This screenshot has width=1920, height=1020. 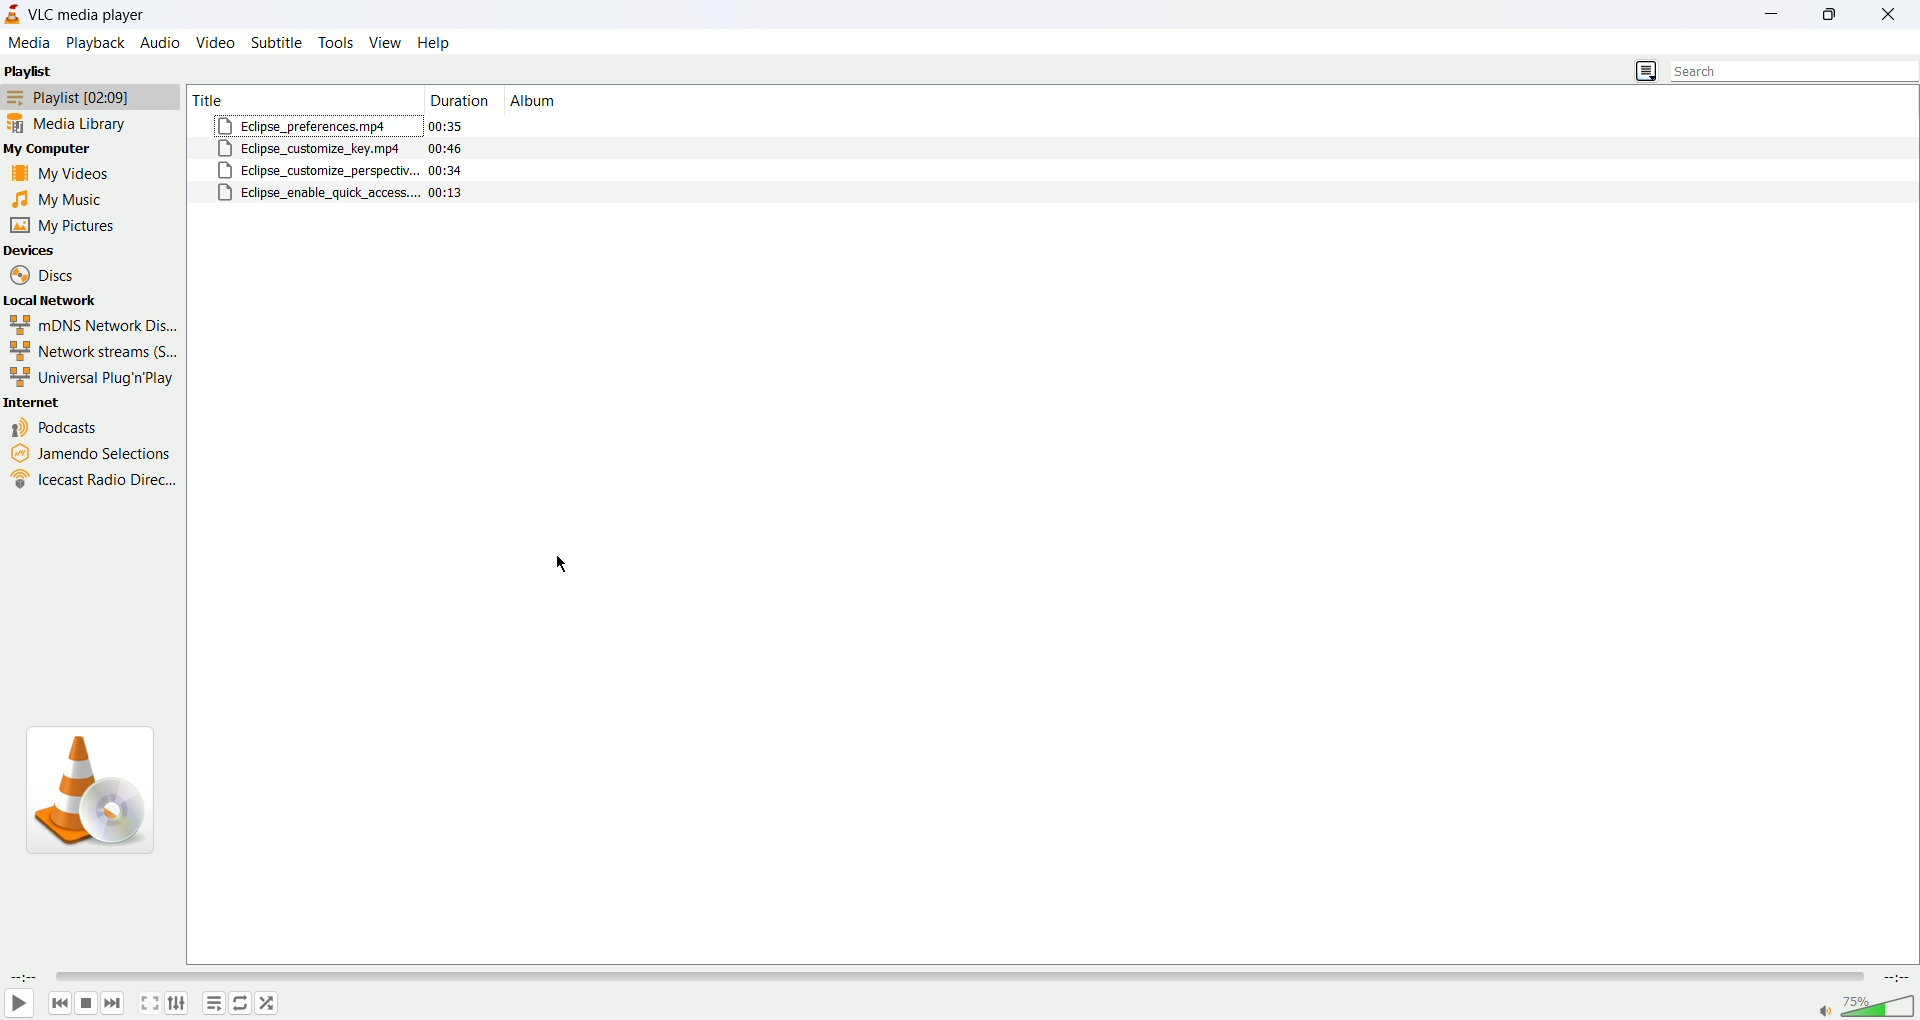 I want to click on back, so click(x=58, y=1004).